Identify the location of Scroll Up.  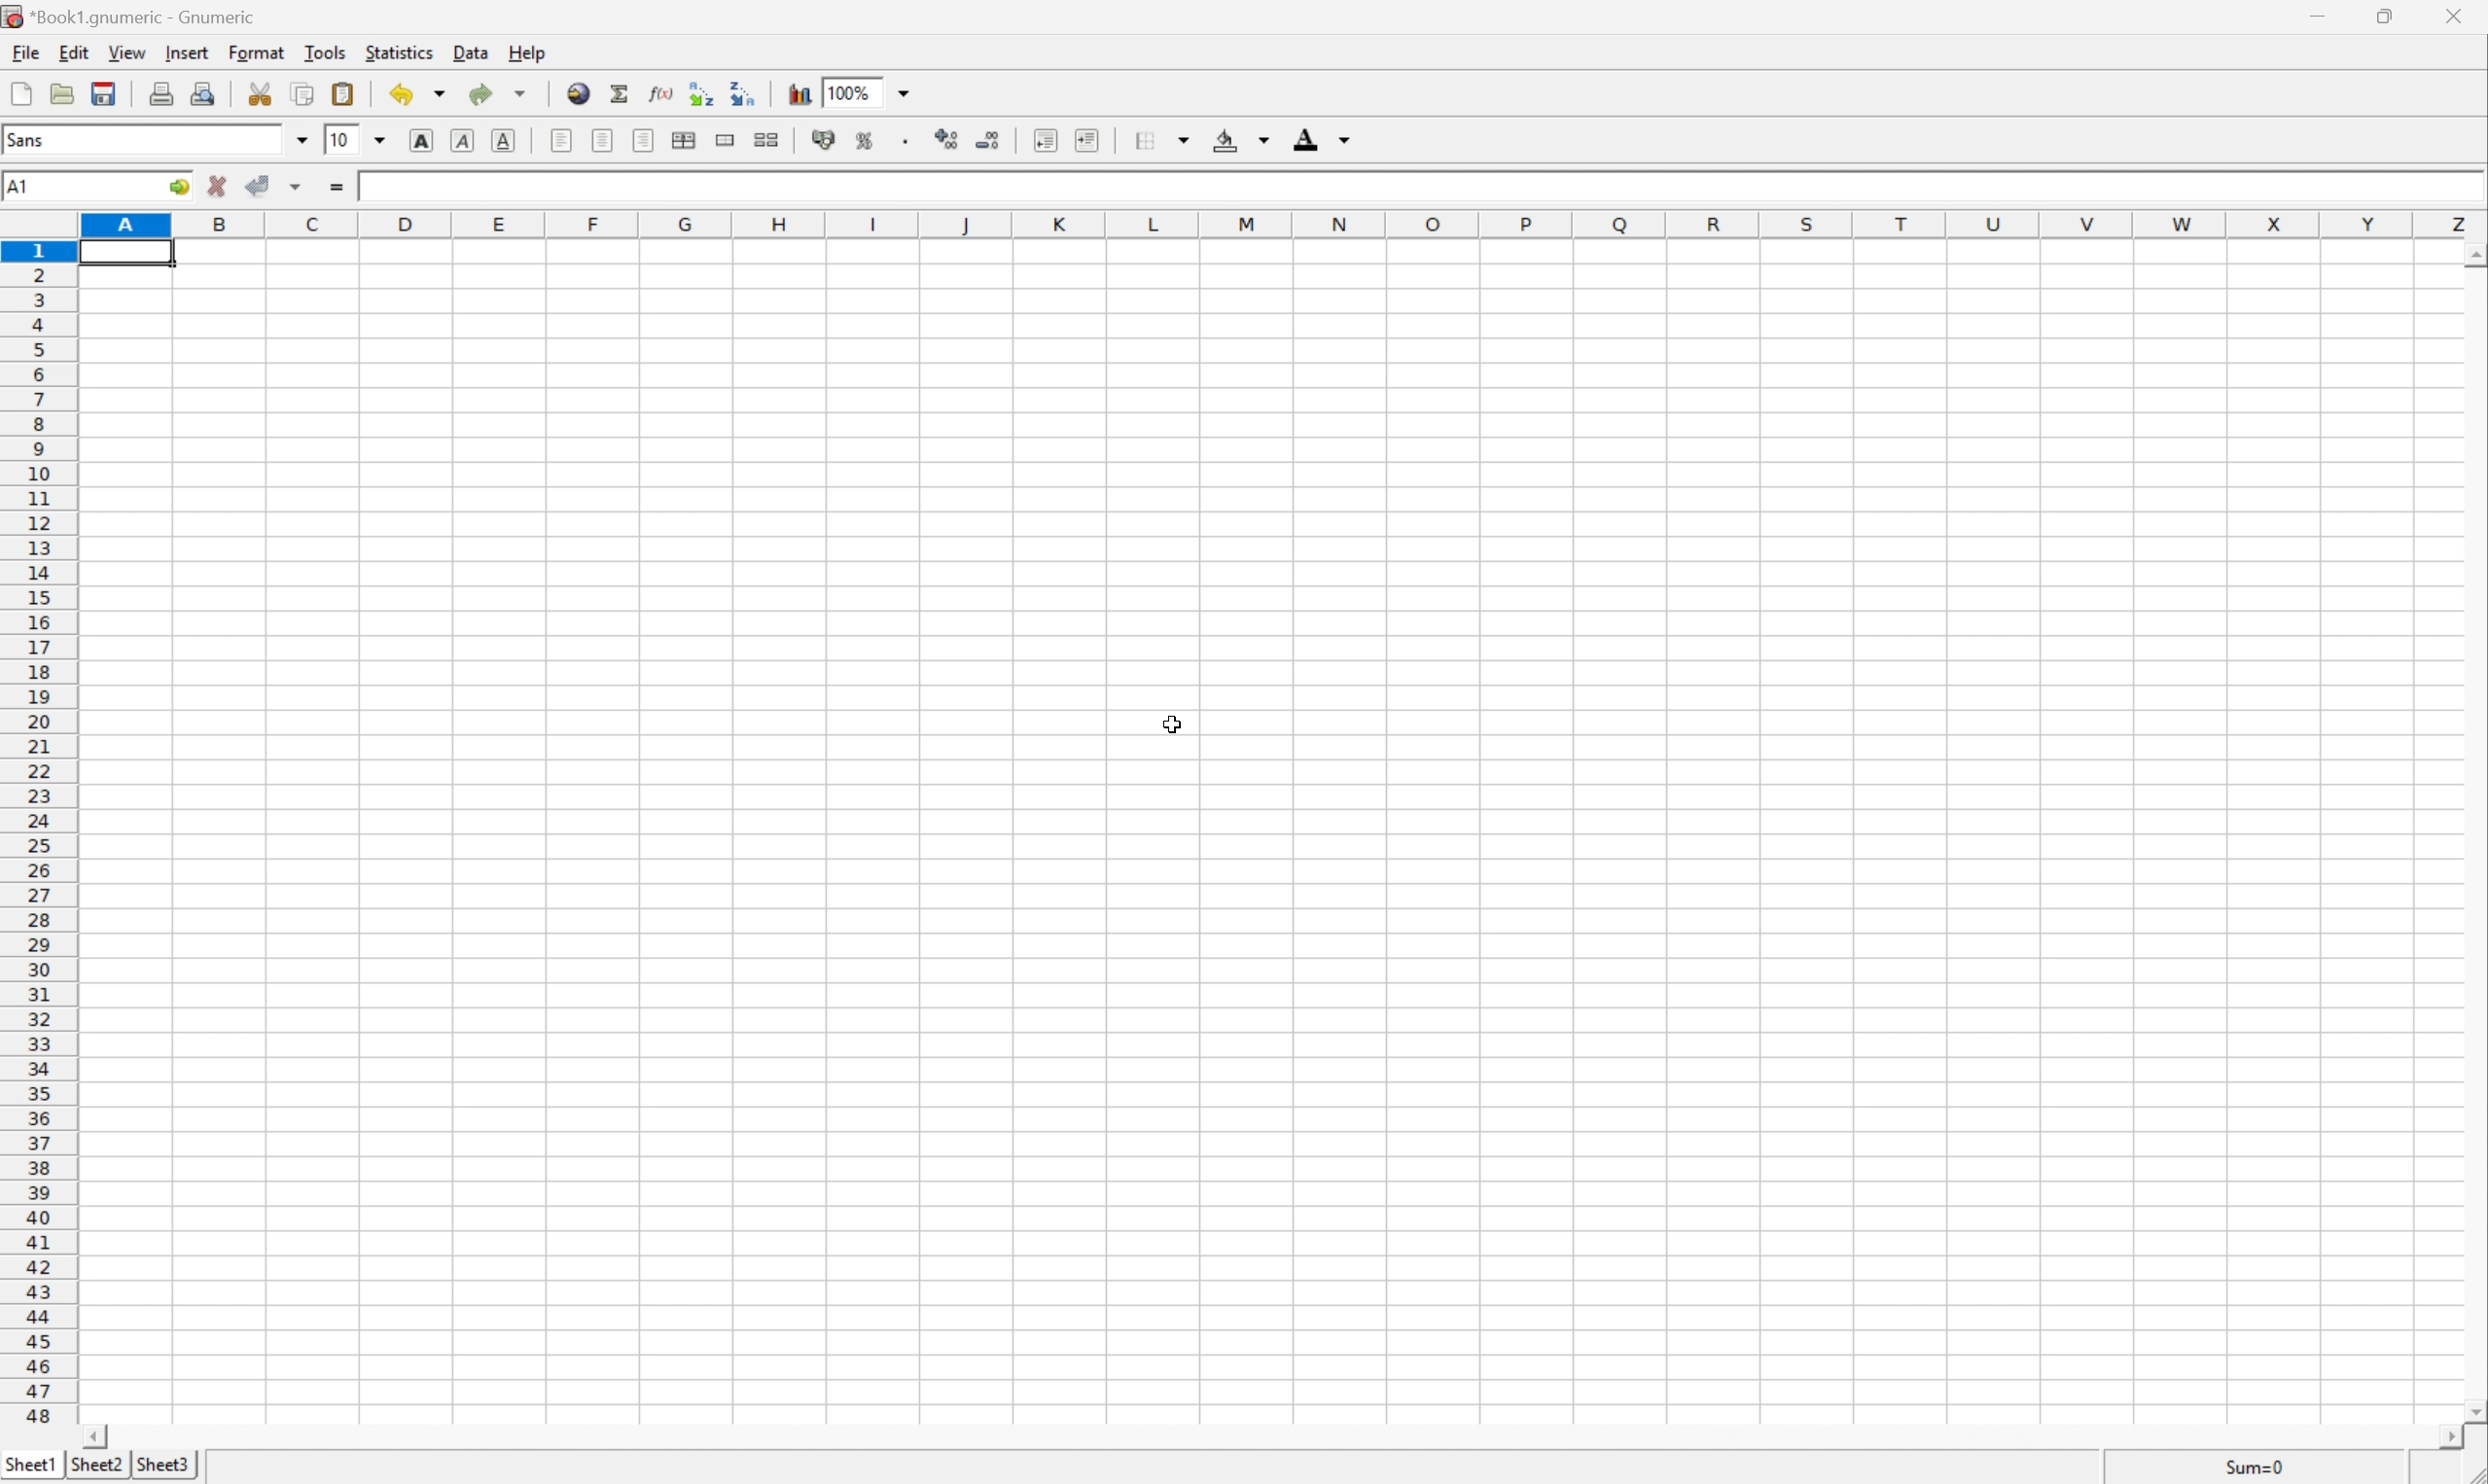
(2472, 254).